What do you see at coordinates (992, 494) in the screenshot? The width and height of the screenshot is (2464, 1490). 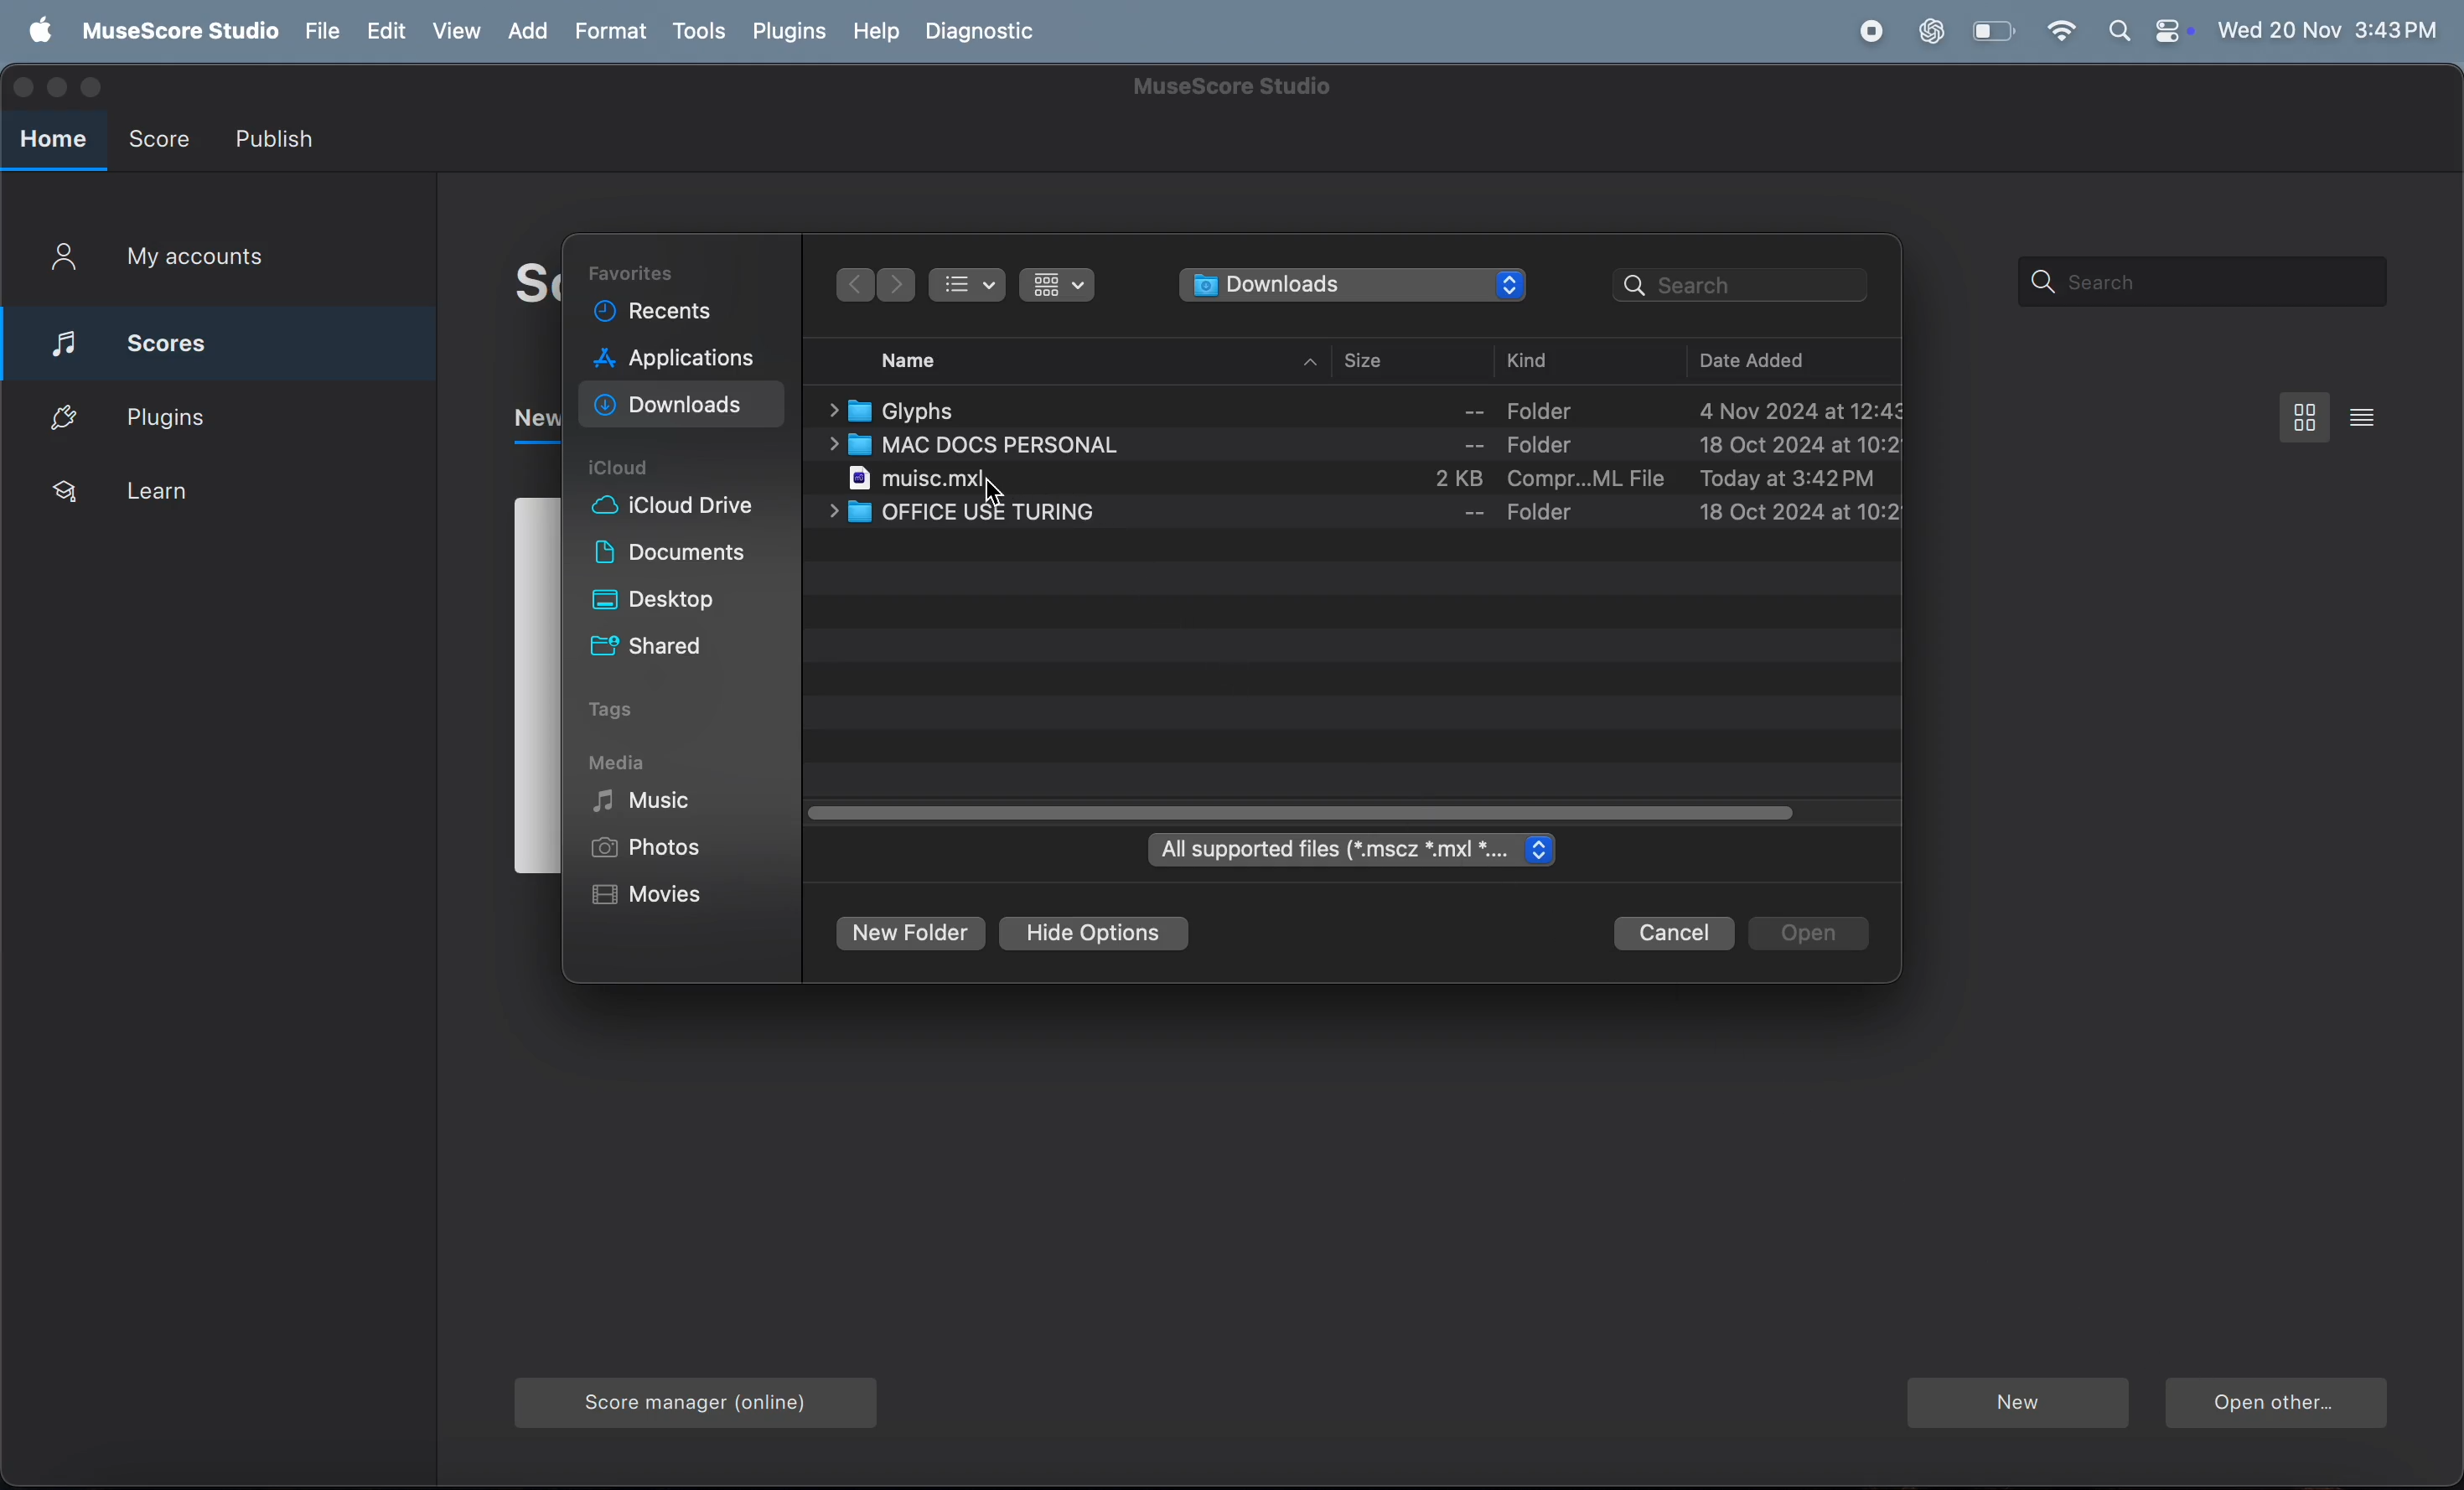 I see `cursor` at bounding box center [992, 494].